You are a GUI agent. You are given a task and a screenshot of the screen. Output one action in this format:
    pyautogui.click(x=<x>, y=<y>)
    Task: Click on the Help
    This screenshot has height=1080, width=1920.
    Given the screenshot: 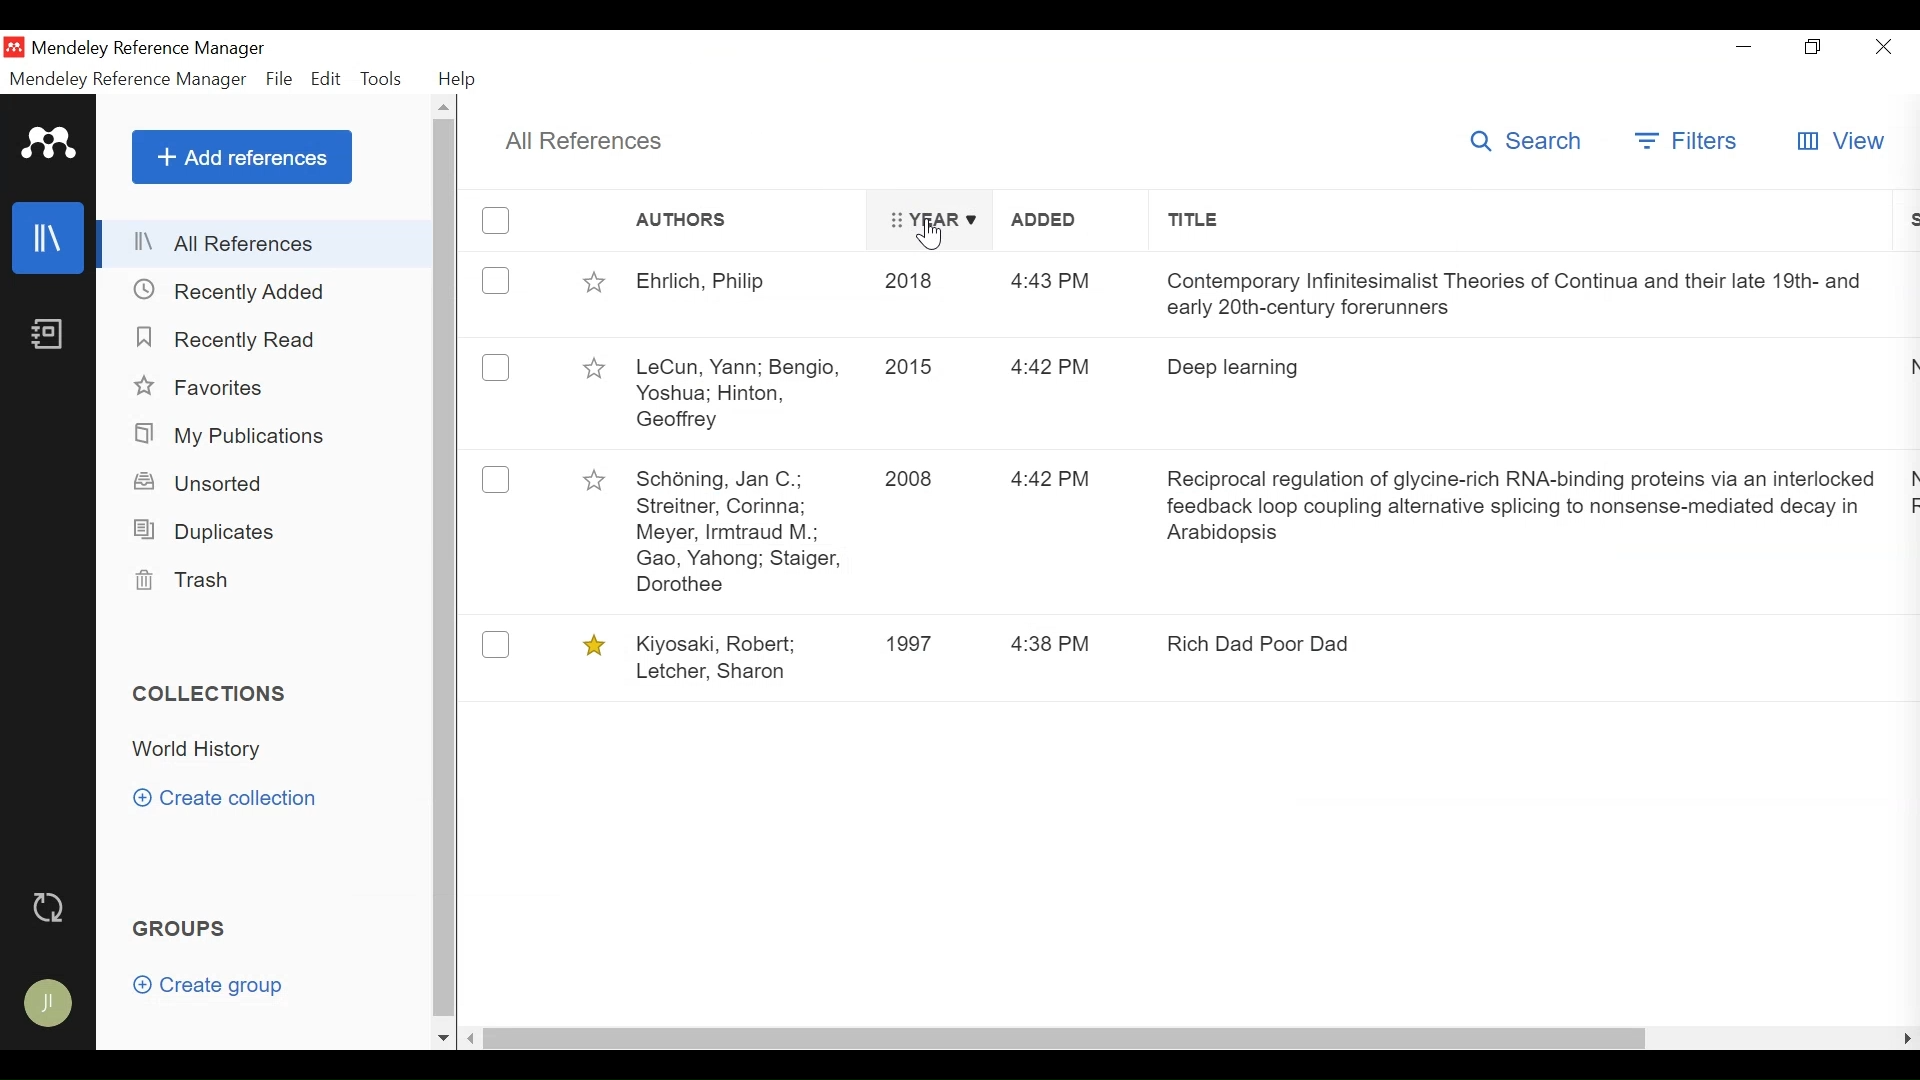 What is the action you would take?
    pyautogui.click(x=458, y=79)
    